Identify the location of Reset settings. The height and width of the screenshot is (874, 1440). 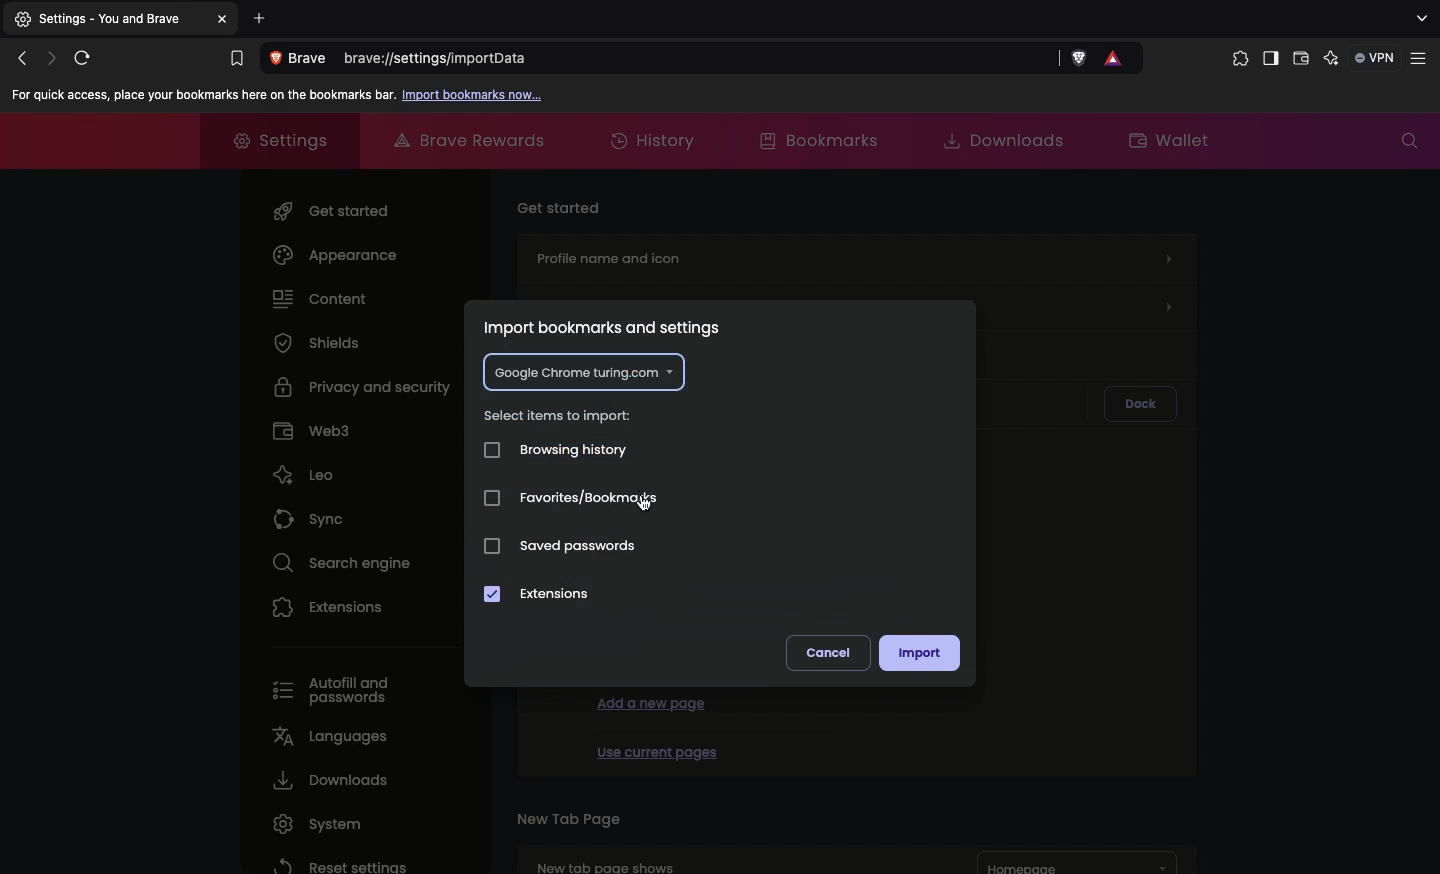
(337, 864).